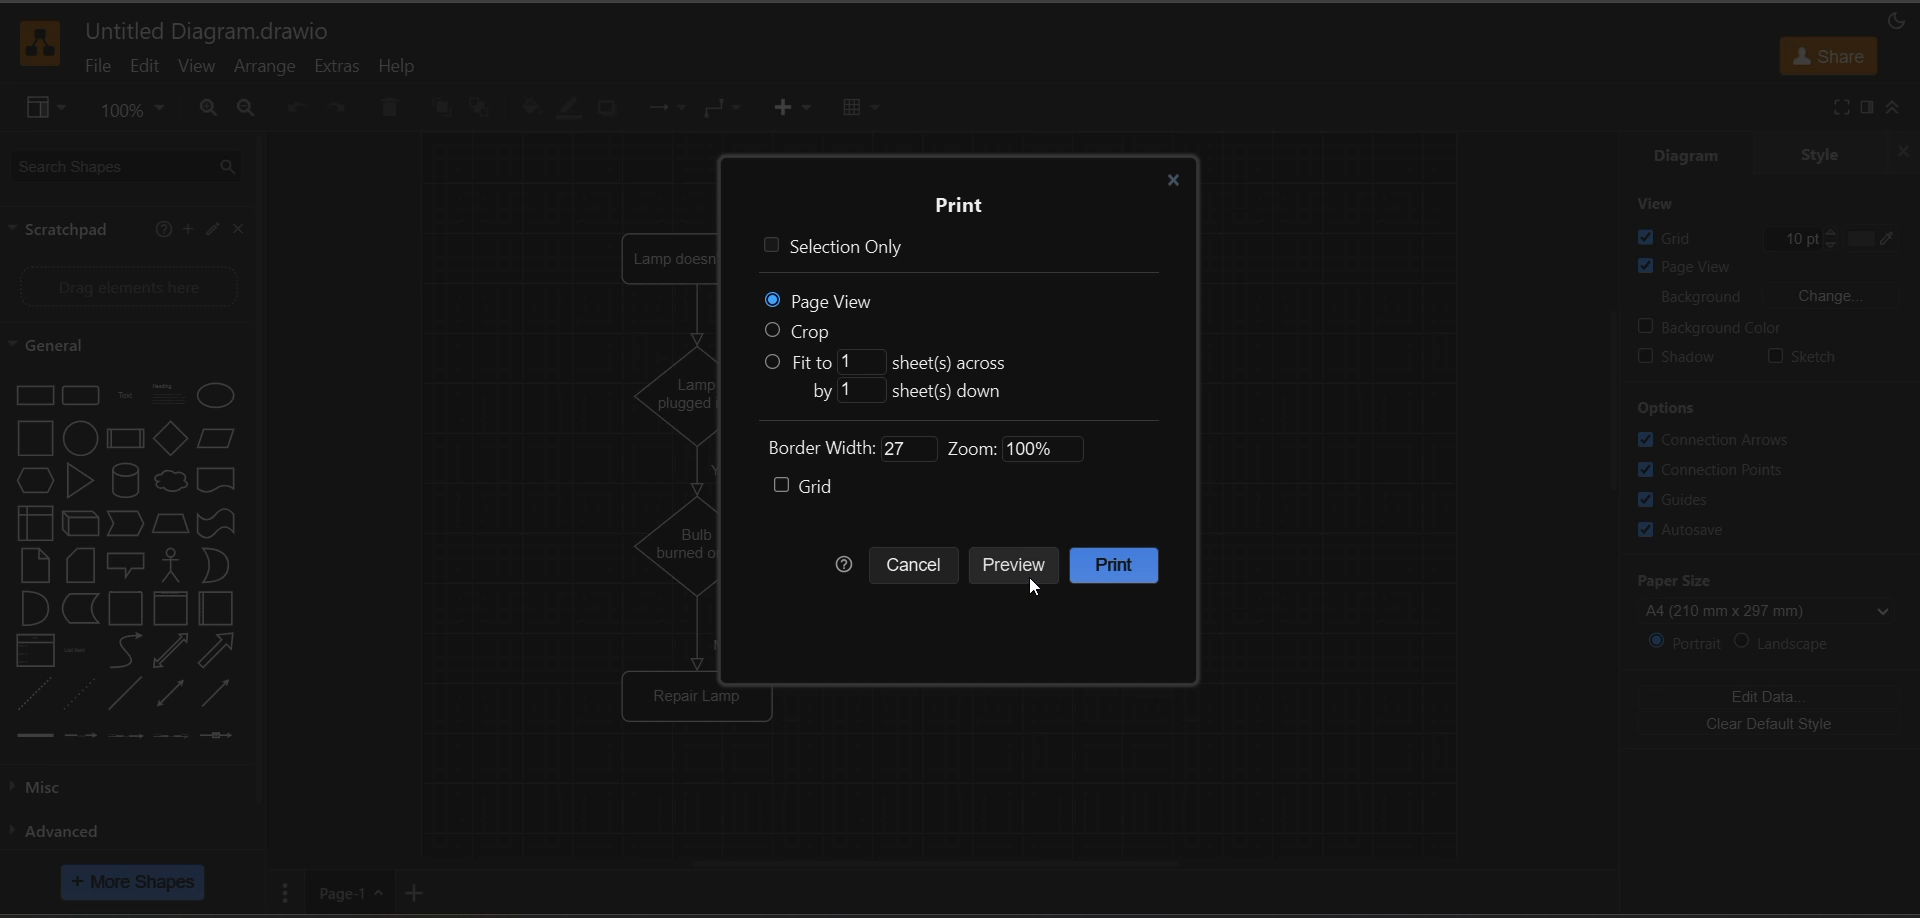 This screenshot has height=918, width=1920. What do you see at coordinates (803, 486) in the screenshot?
I see `grid` at bounding box center [803, 486].